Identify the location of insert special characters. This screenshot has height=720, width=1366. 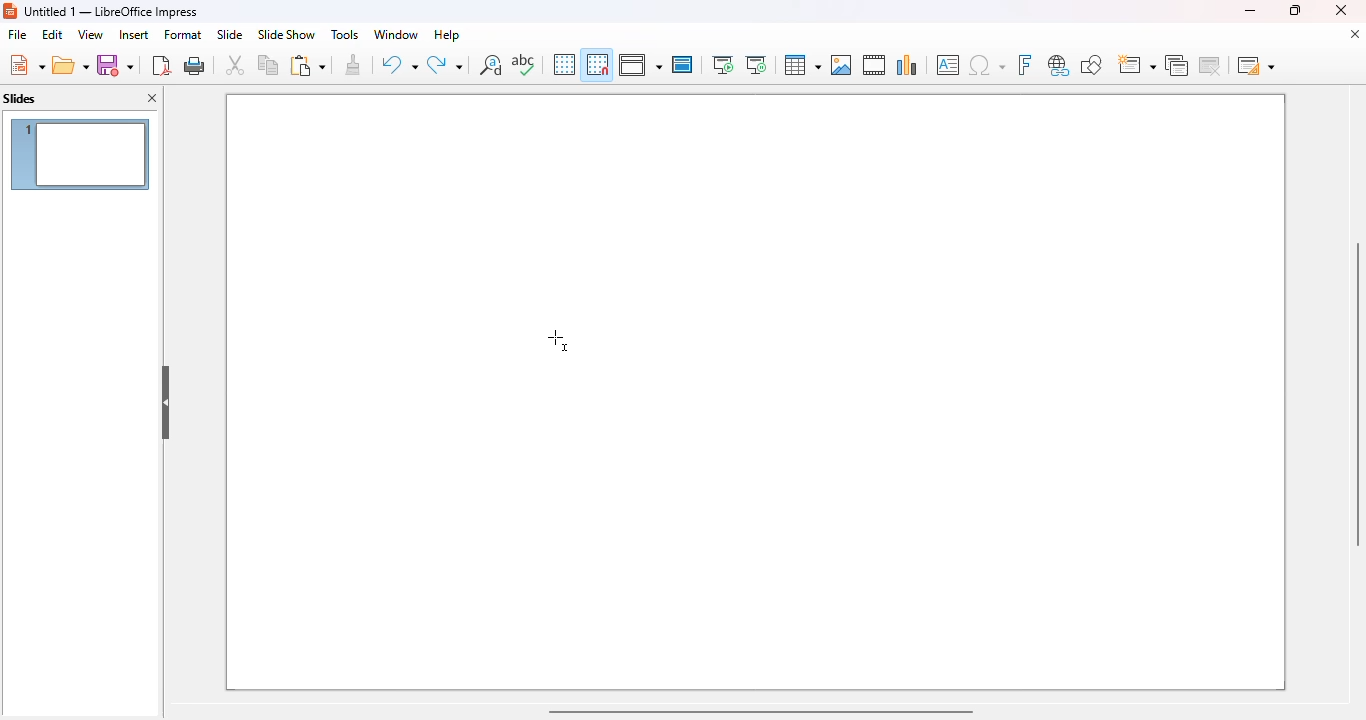
(987, 65).